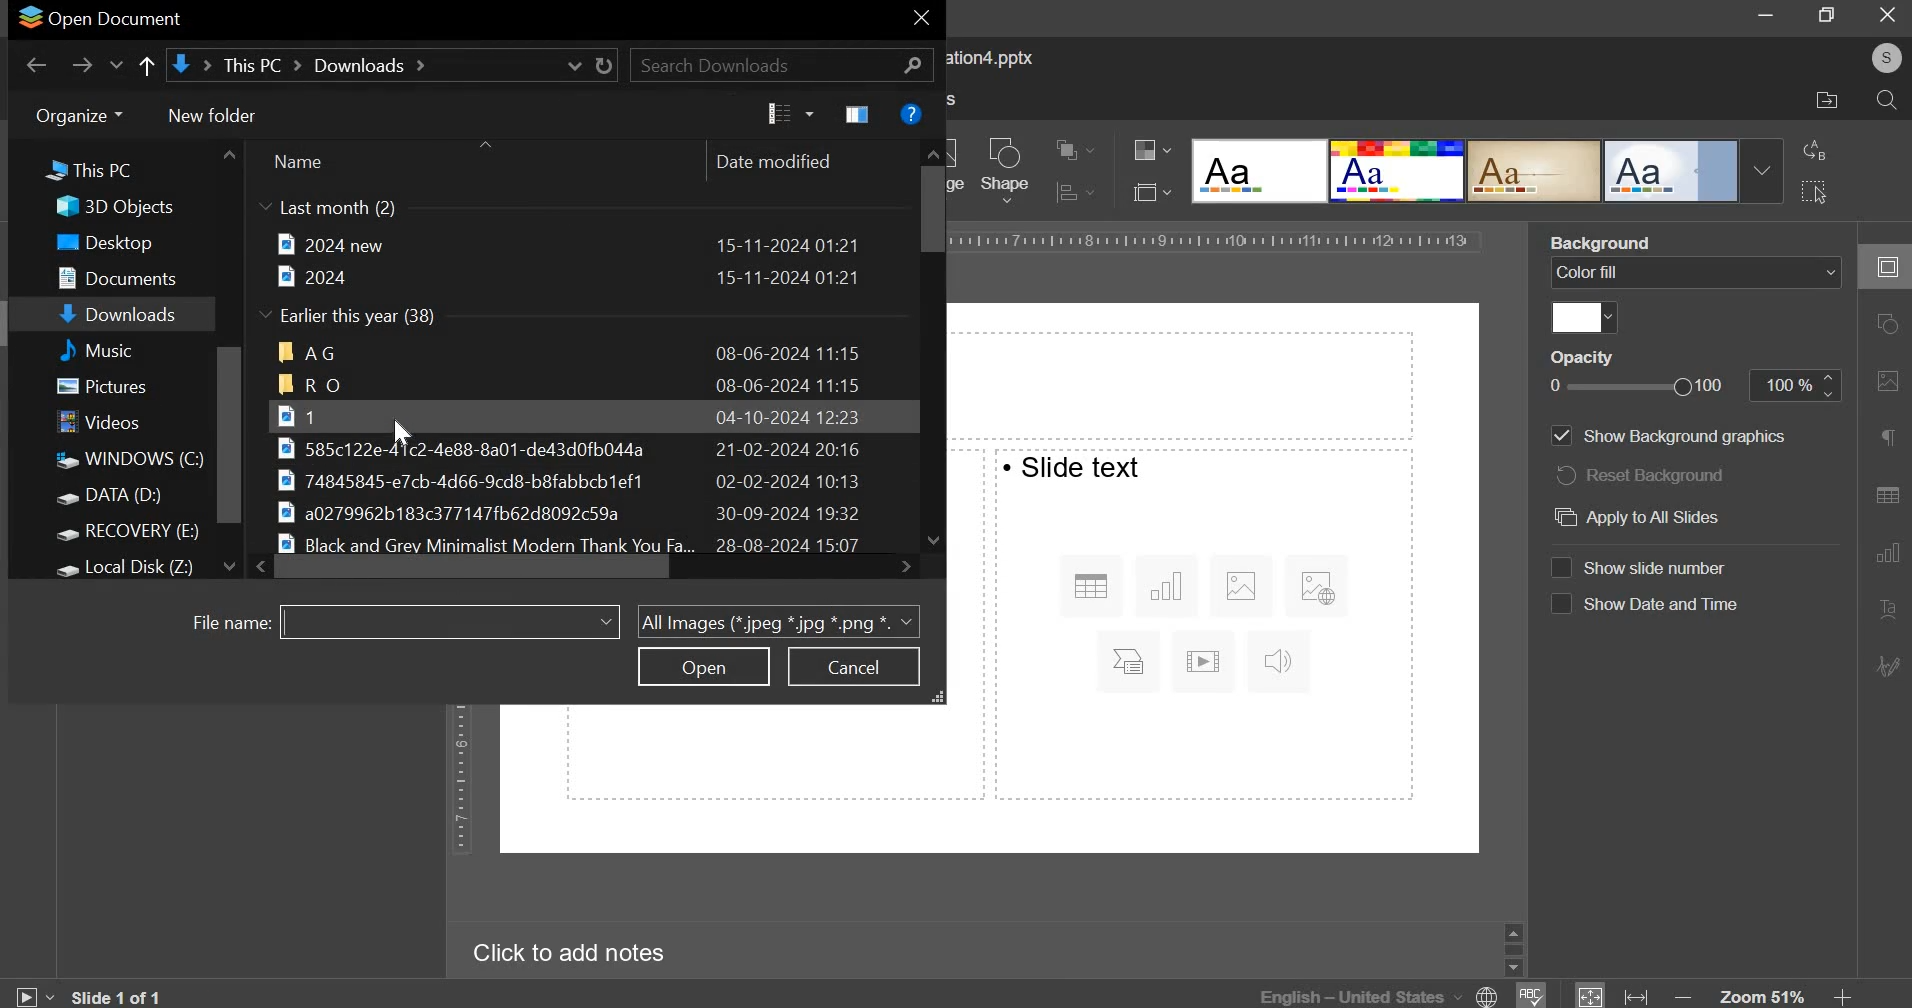 The height and width of the screenshot is (1008, 1912). What do you see at coordinates (704, 666) in the screenshot?
I see `open` at bounding box center [704, 666].